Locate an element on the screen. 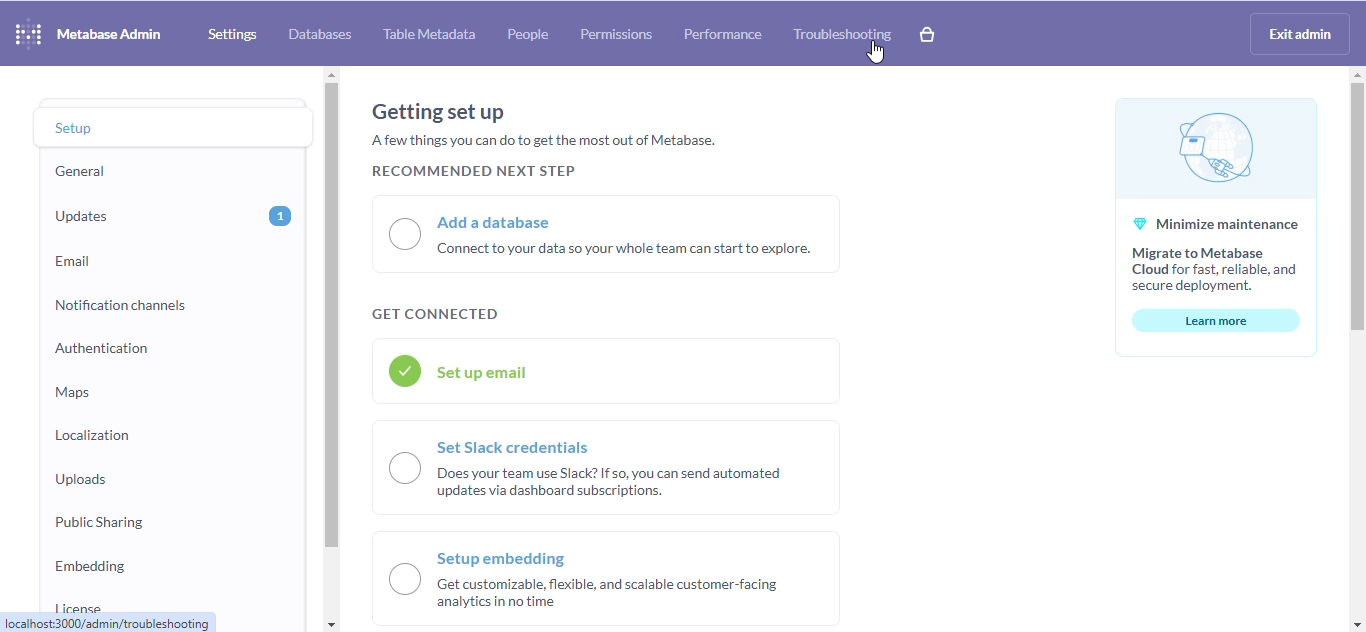 The width and height of the screenshot is (1366, 632). recommended next step is located at coordinates (471, 171).